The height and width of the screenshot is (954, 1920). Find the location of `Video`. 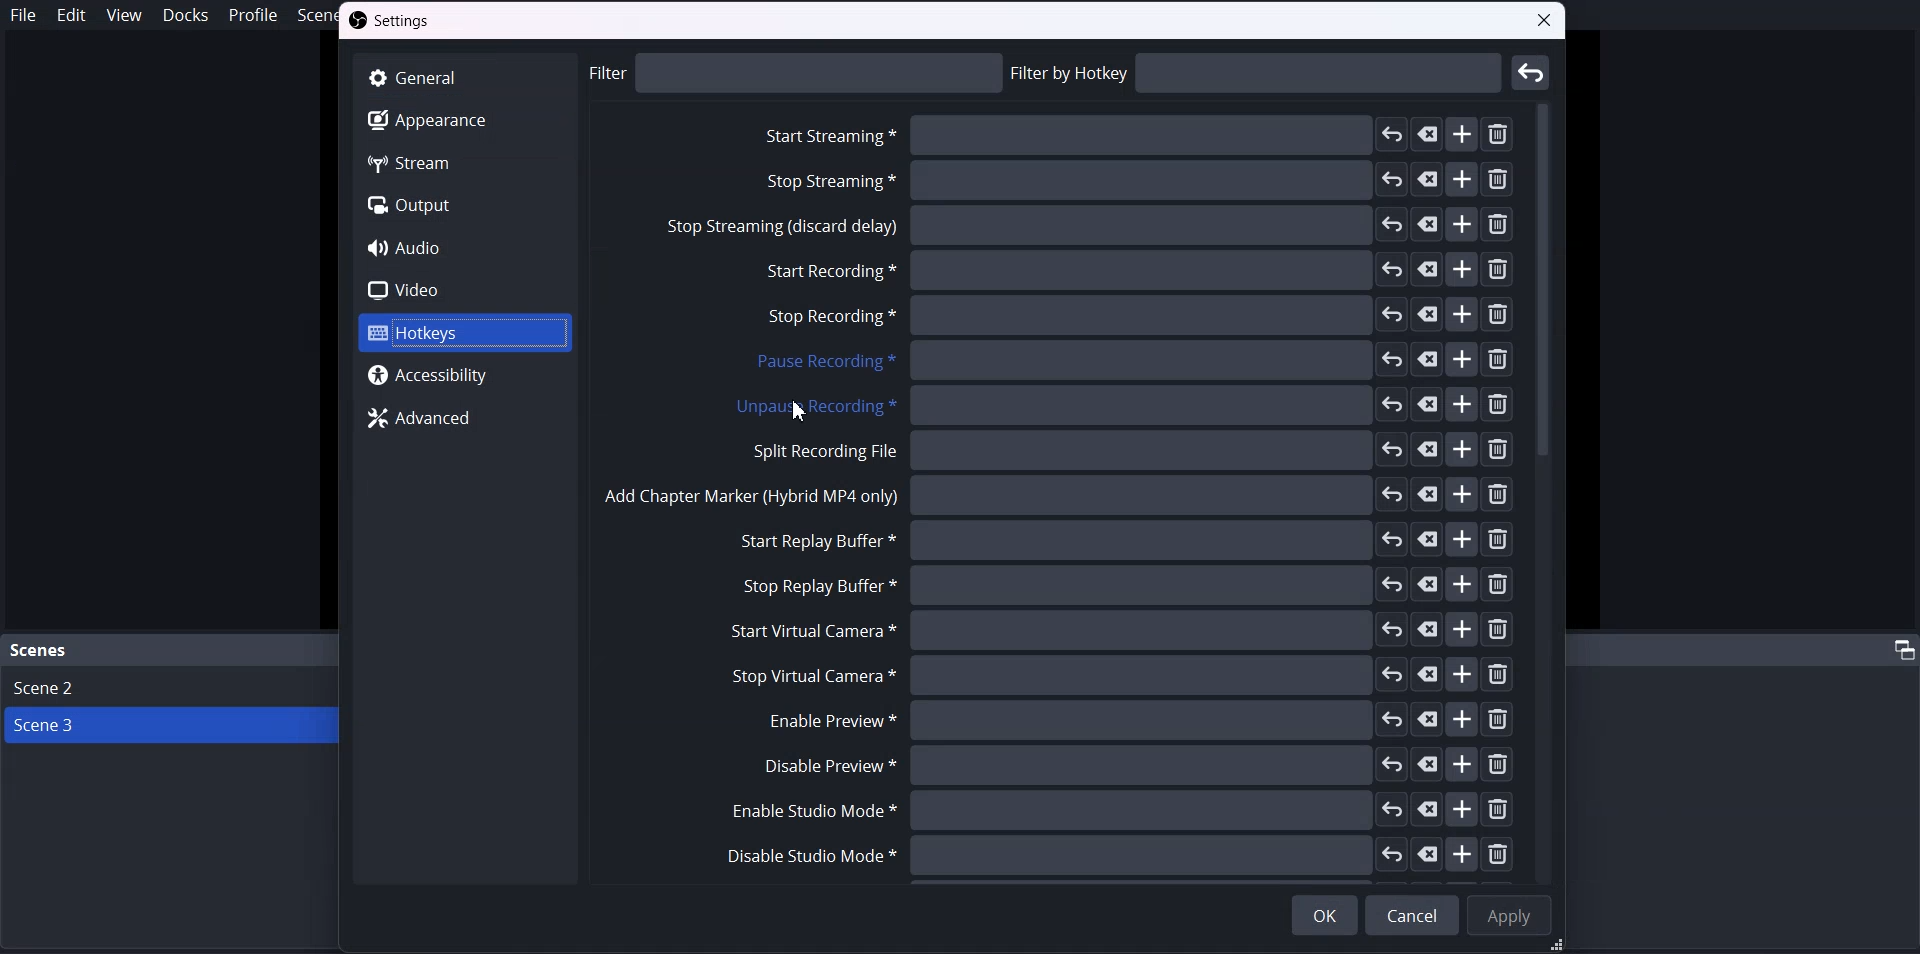

Video is located at coordinates (464, 289).